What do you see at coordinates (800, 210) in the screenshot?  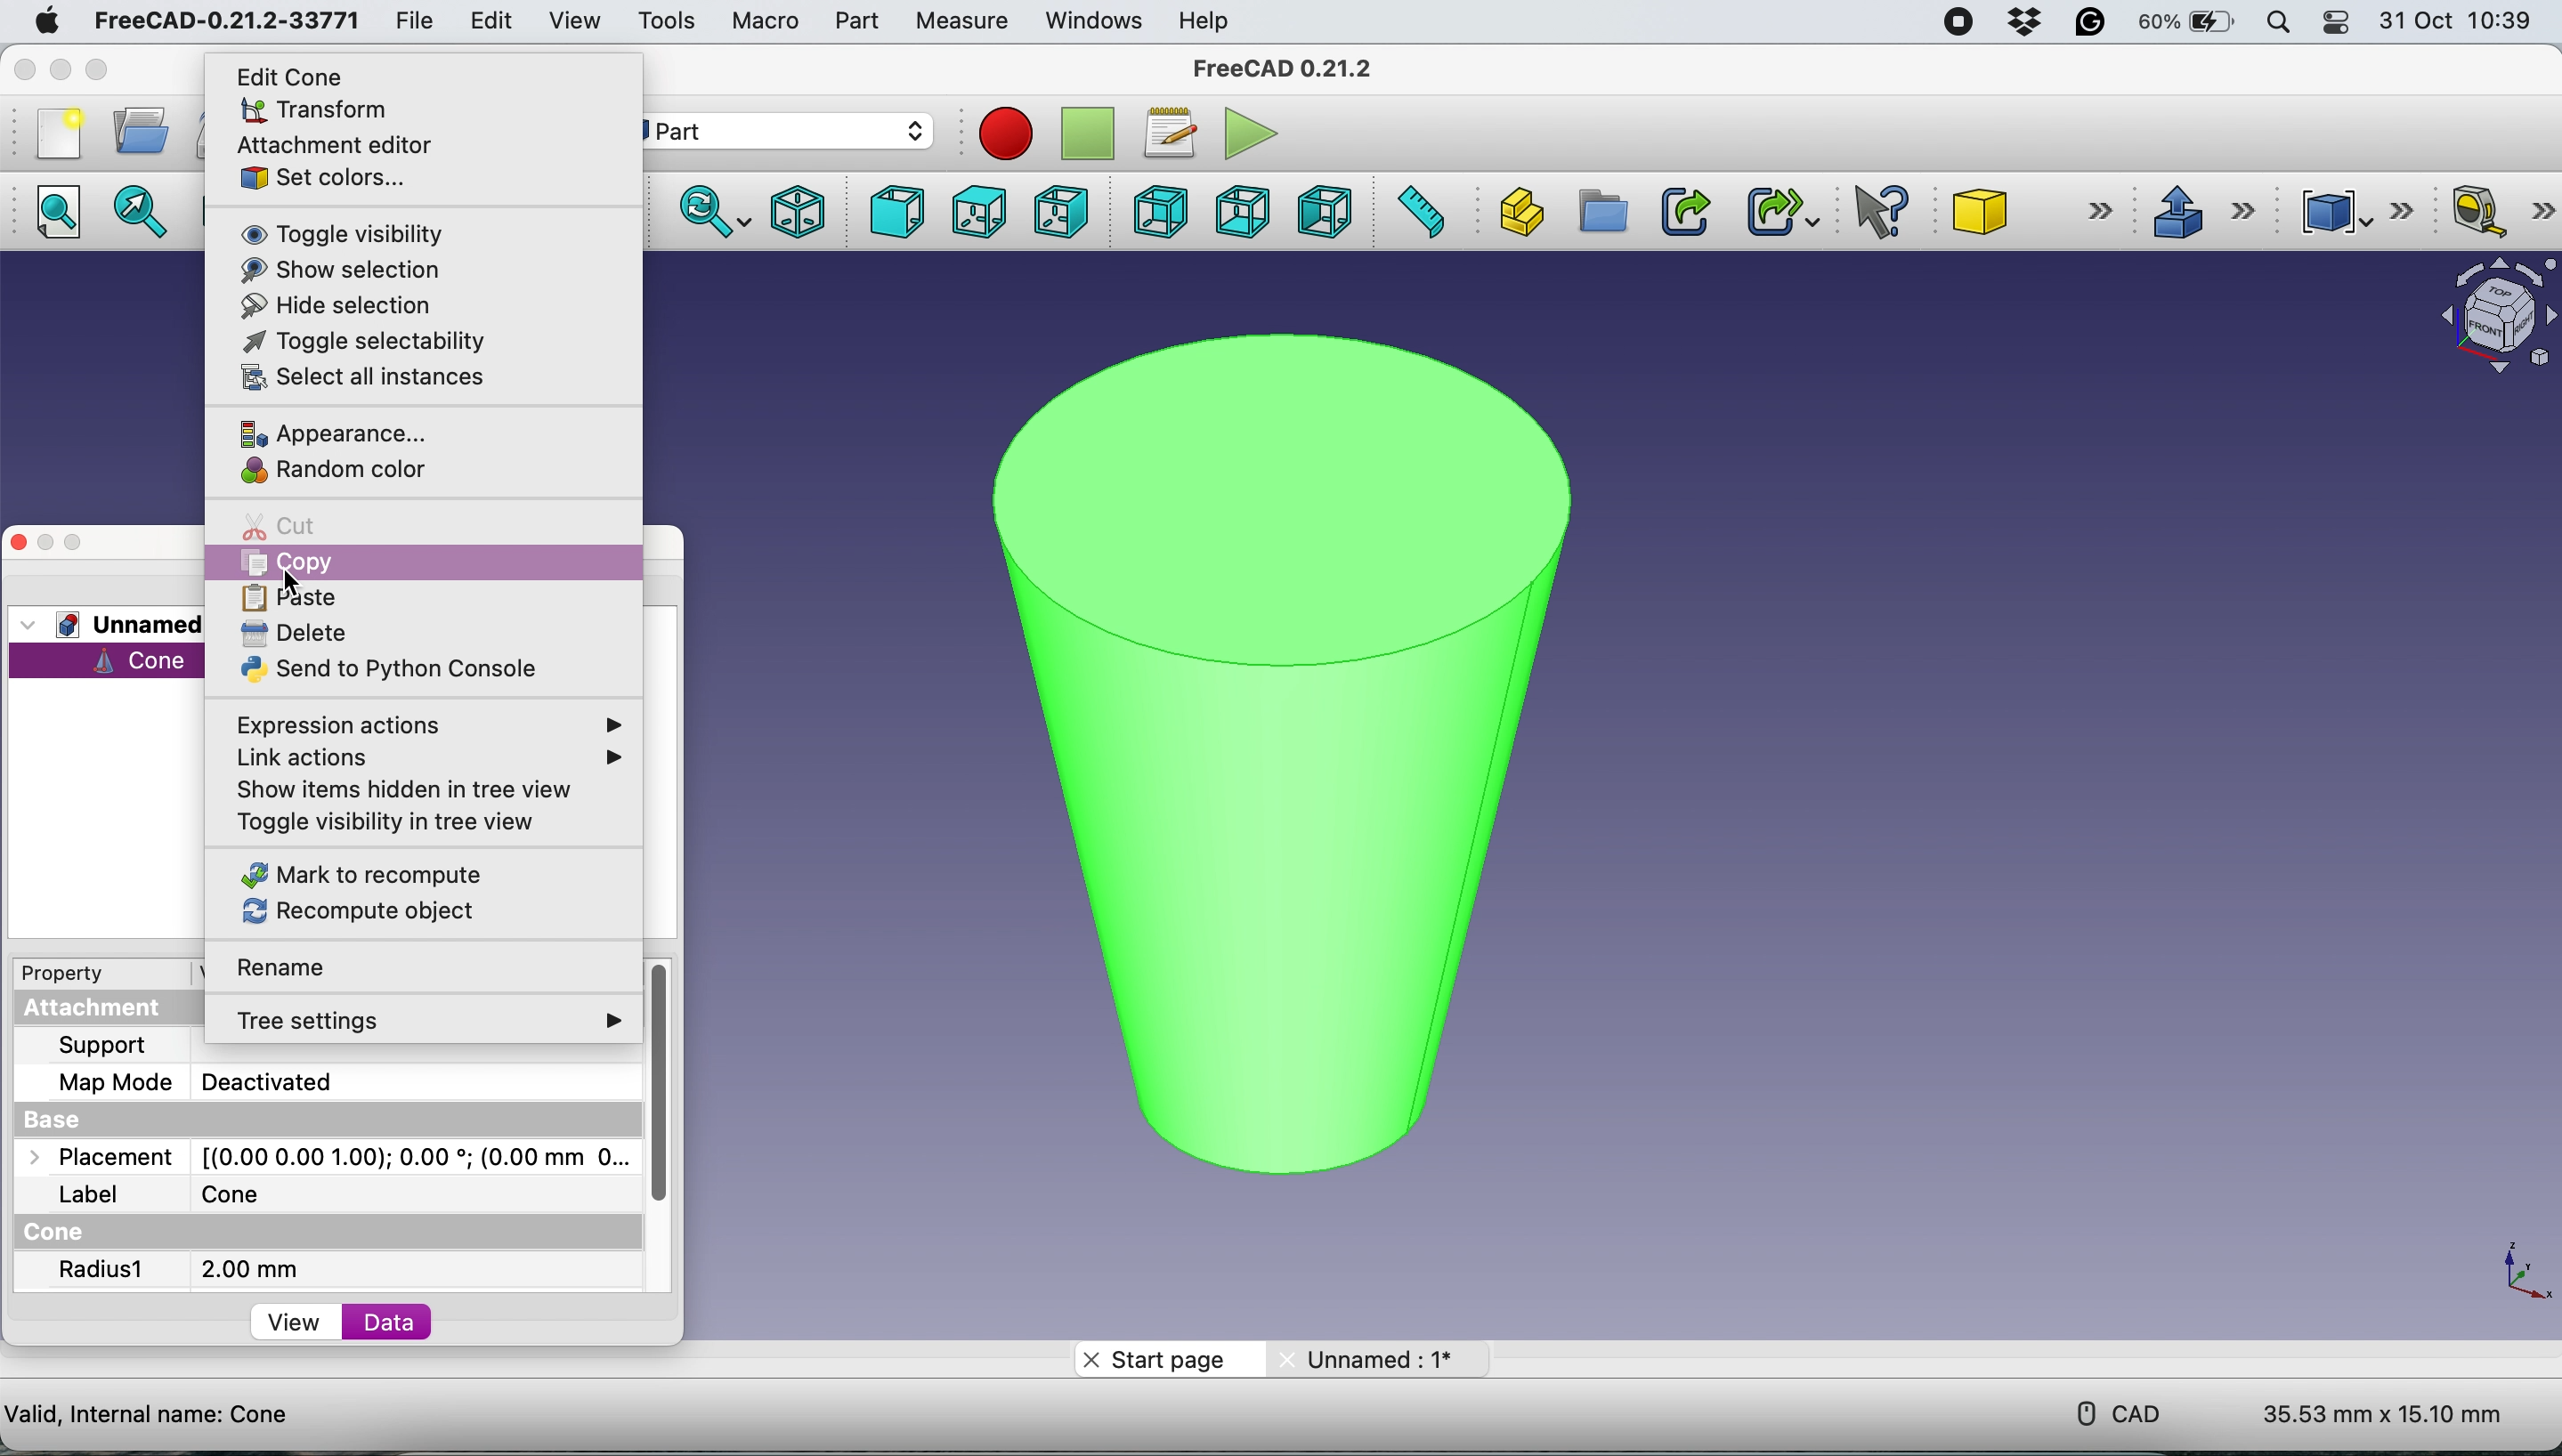 I see `isometric view` at bounding box center [800, 210].